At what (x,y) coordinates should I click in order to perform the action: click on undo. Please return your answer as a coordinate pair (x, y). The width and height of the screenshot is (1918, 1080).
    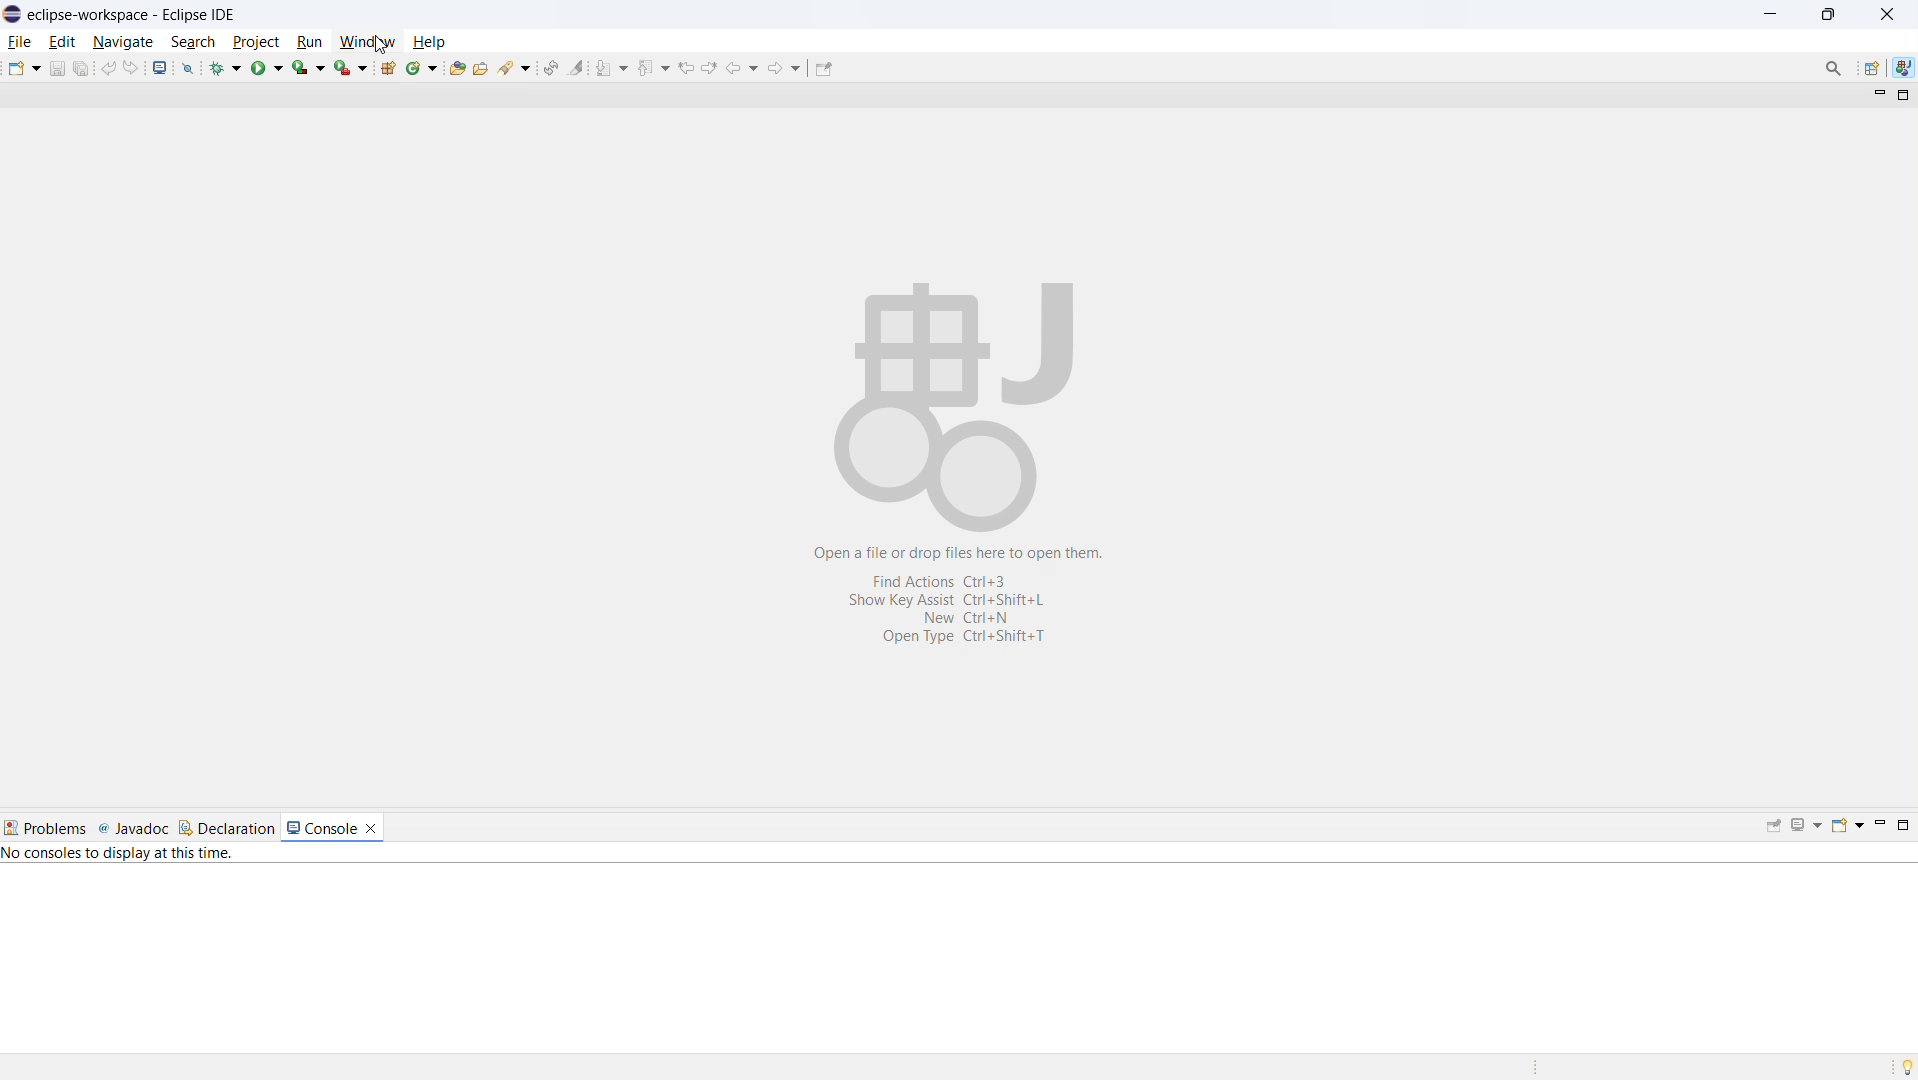
    Looking at the image, I should click on (108, 68).